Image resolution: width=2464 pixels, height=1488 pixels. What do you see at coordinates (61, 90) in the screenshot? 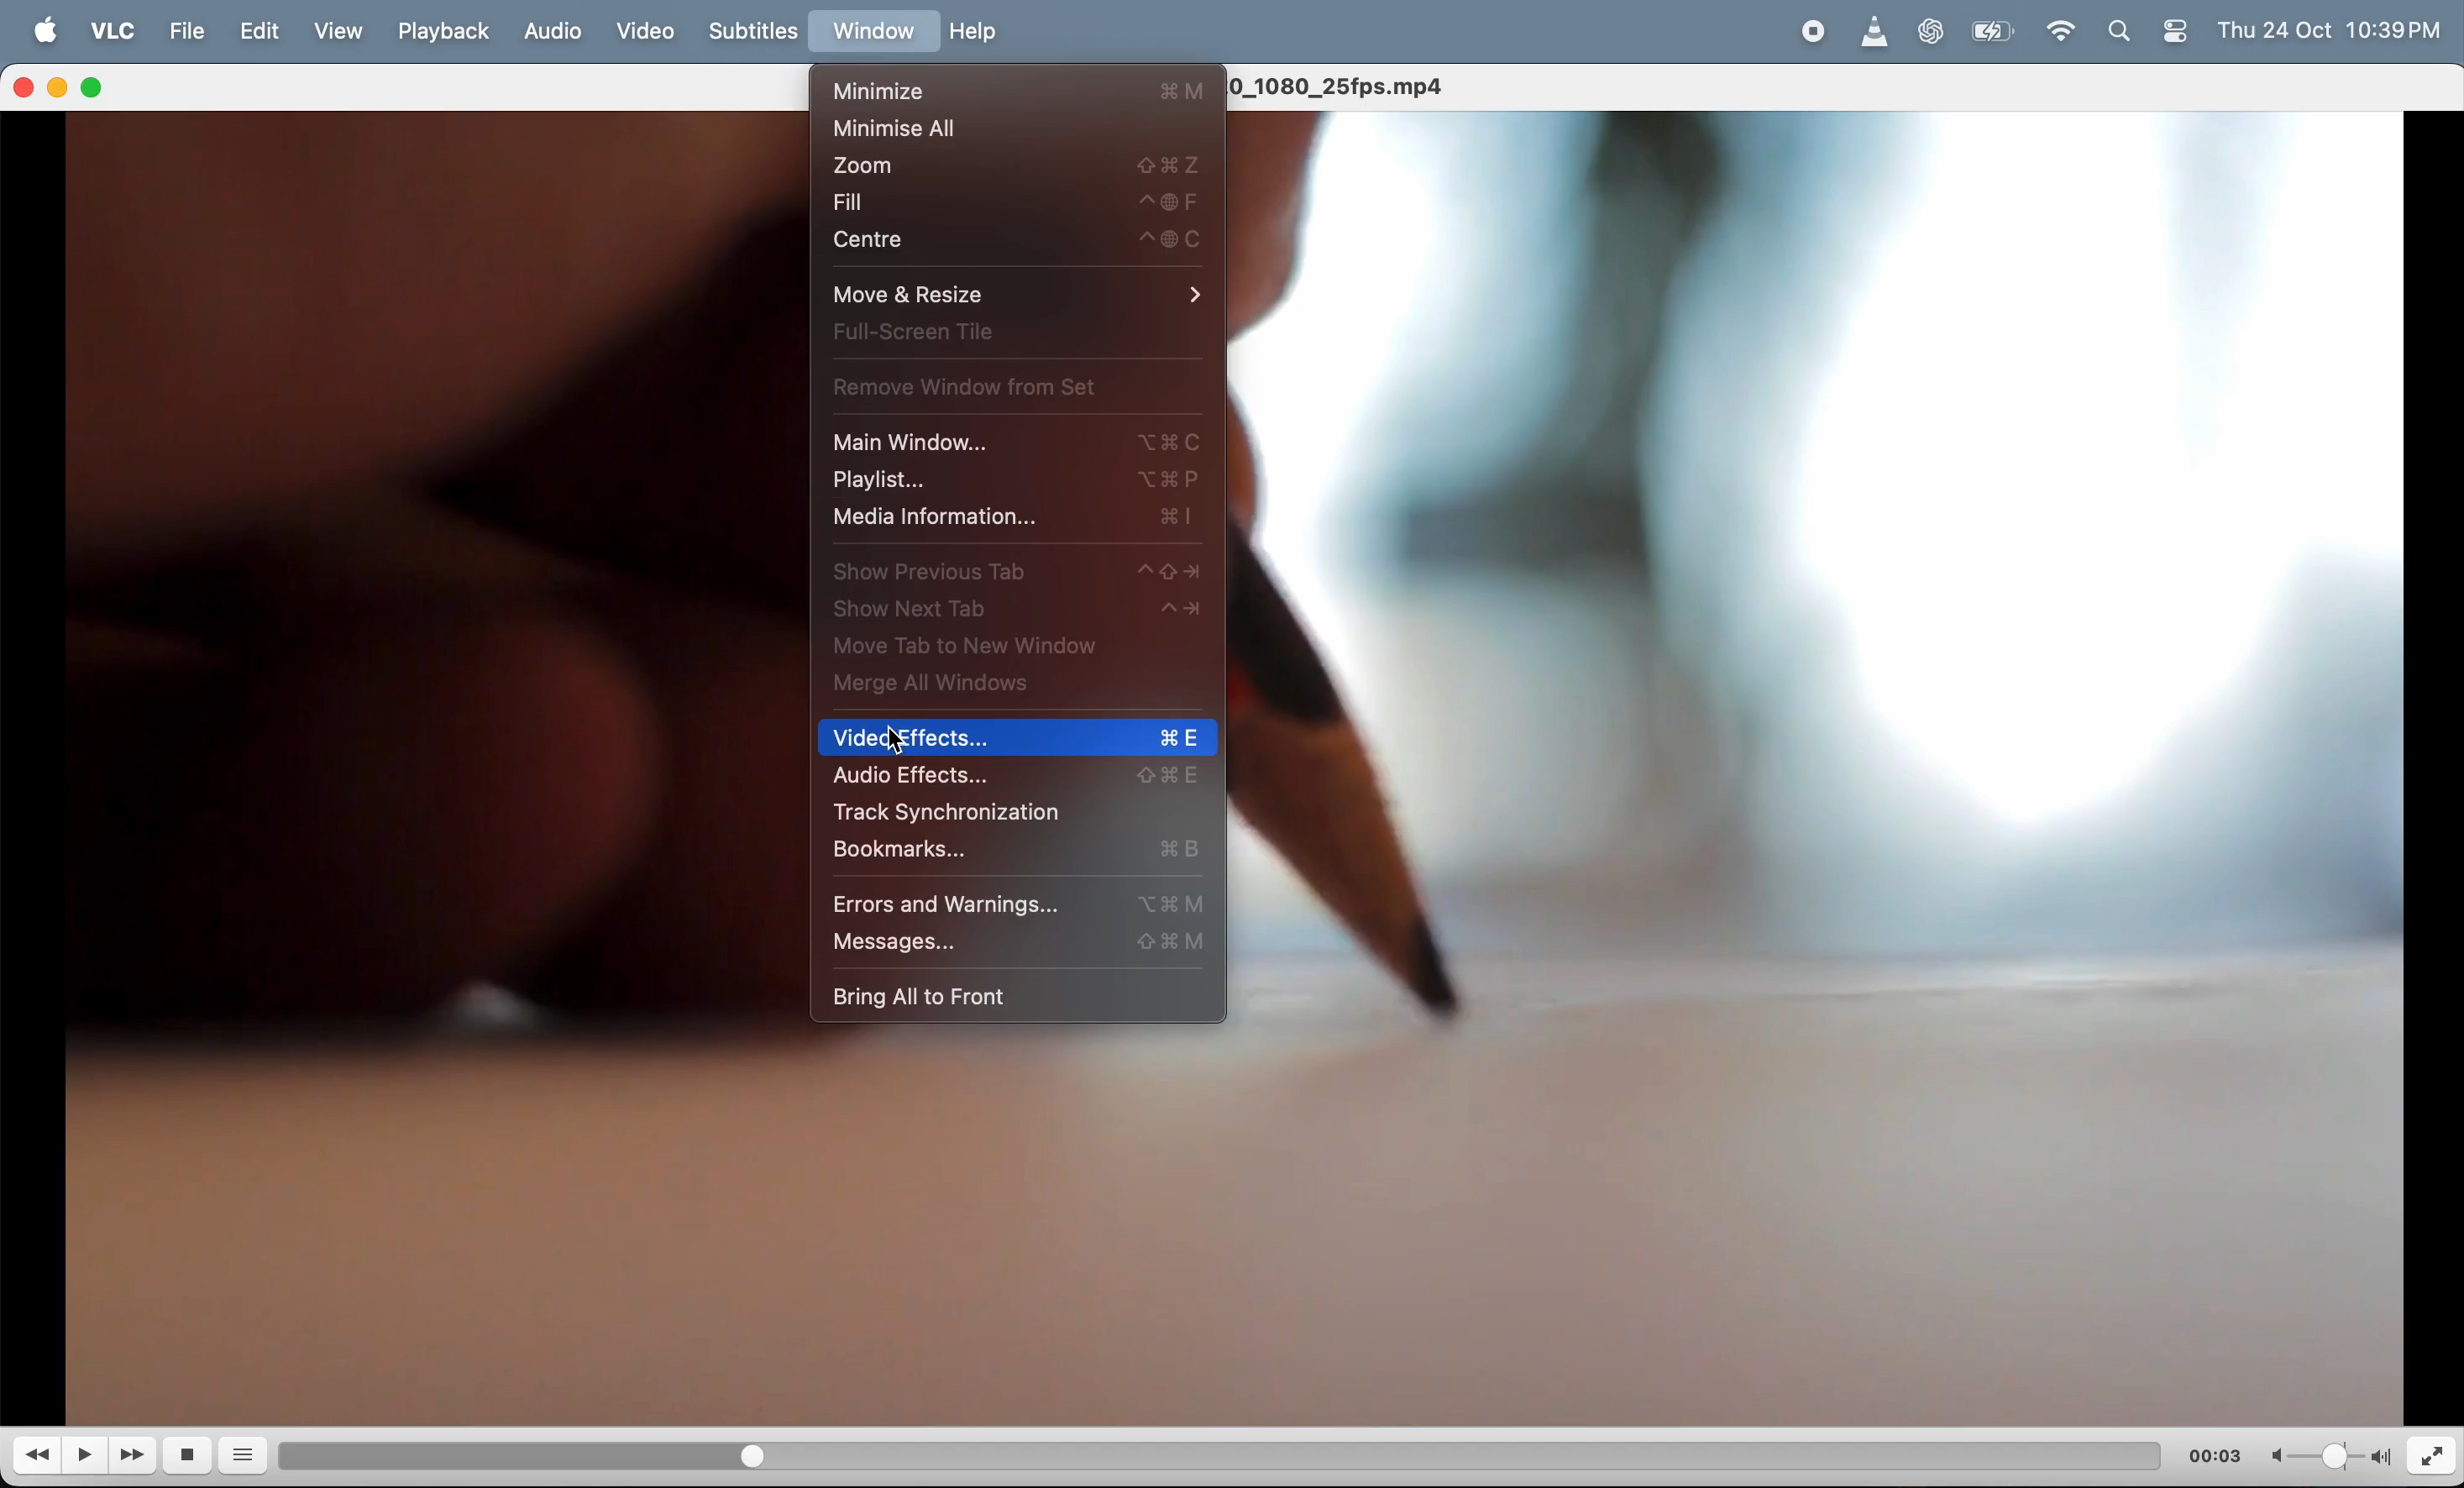
I see `minimize` at bounding box center [61, 90].